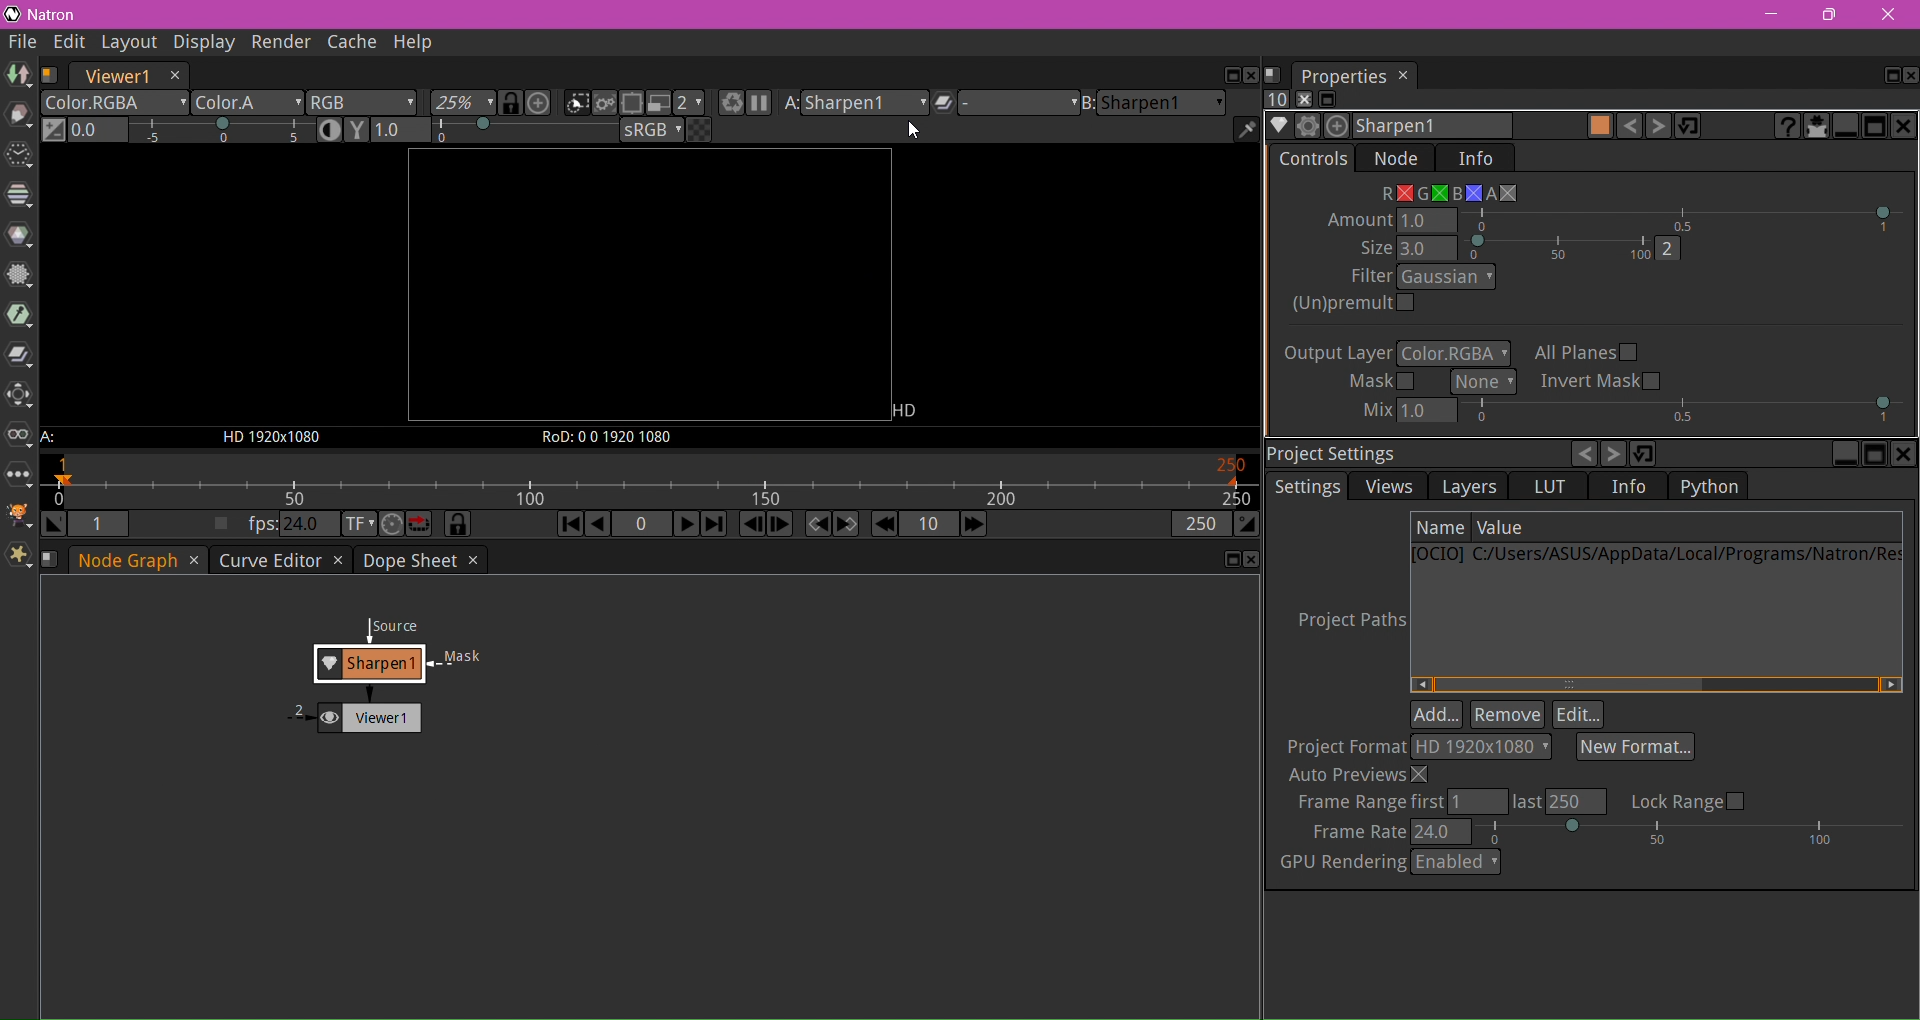 This screenshot has height=1020, width=1920. I want to click on Restore Down, so click(1828, 15).